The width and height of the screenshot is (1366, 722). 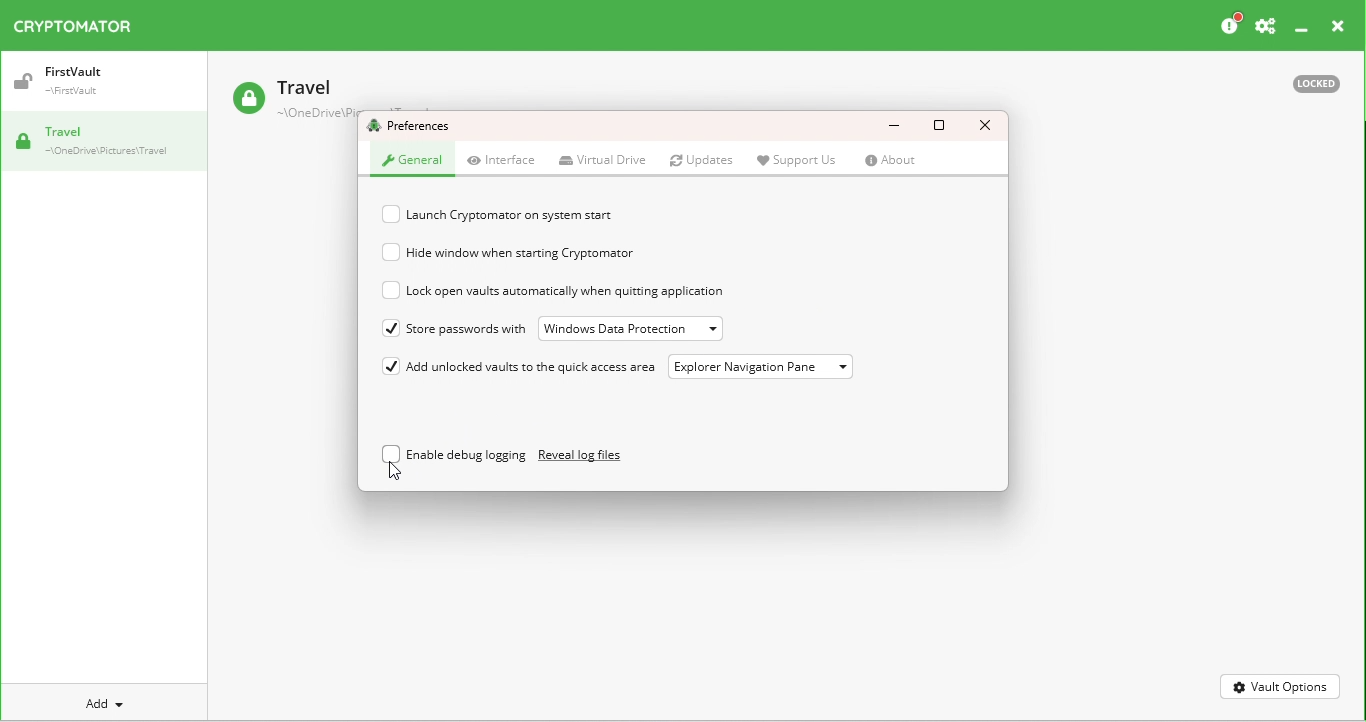 I want to click on Close, so click(x=986, y=124).